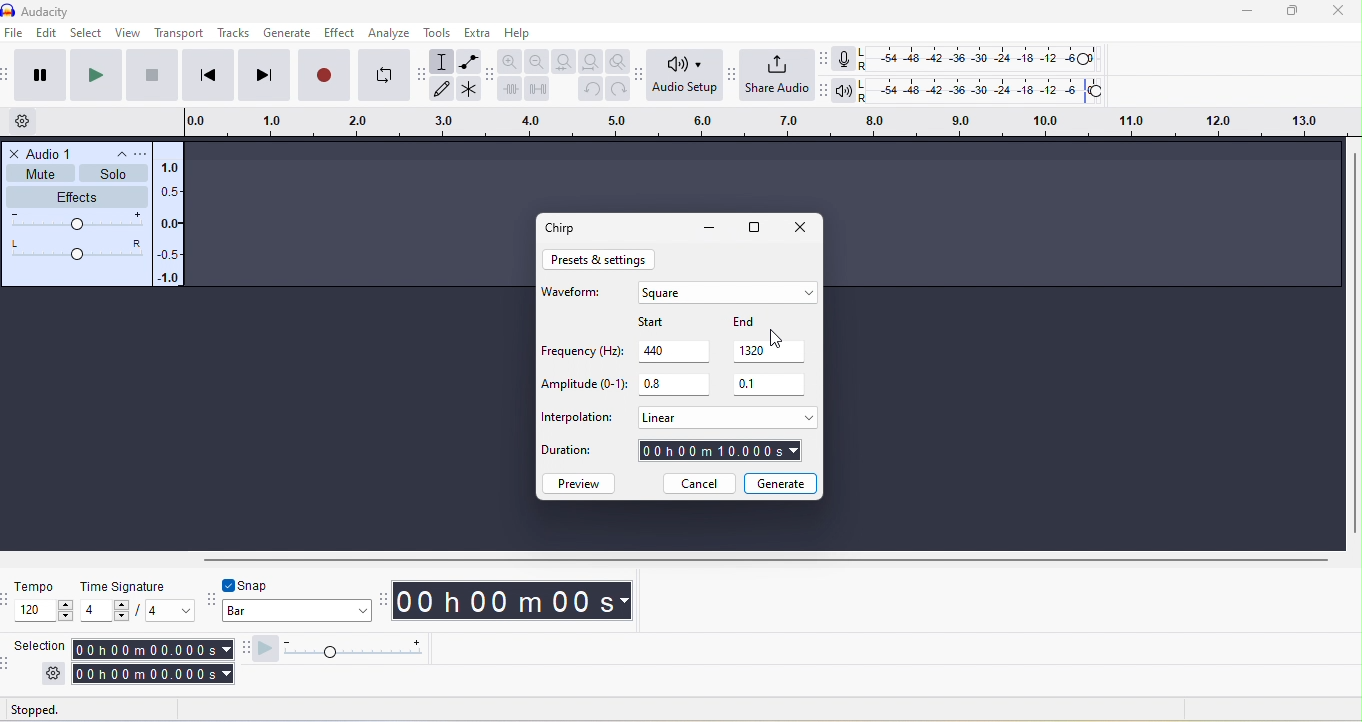 The height and width of the screenshot is (722, 1362). Describe the element at coordinates (698, 484) in the screenshot. I see `cancel` at that location.